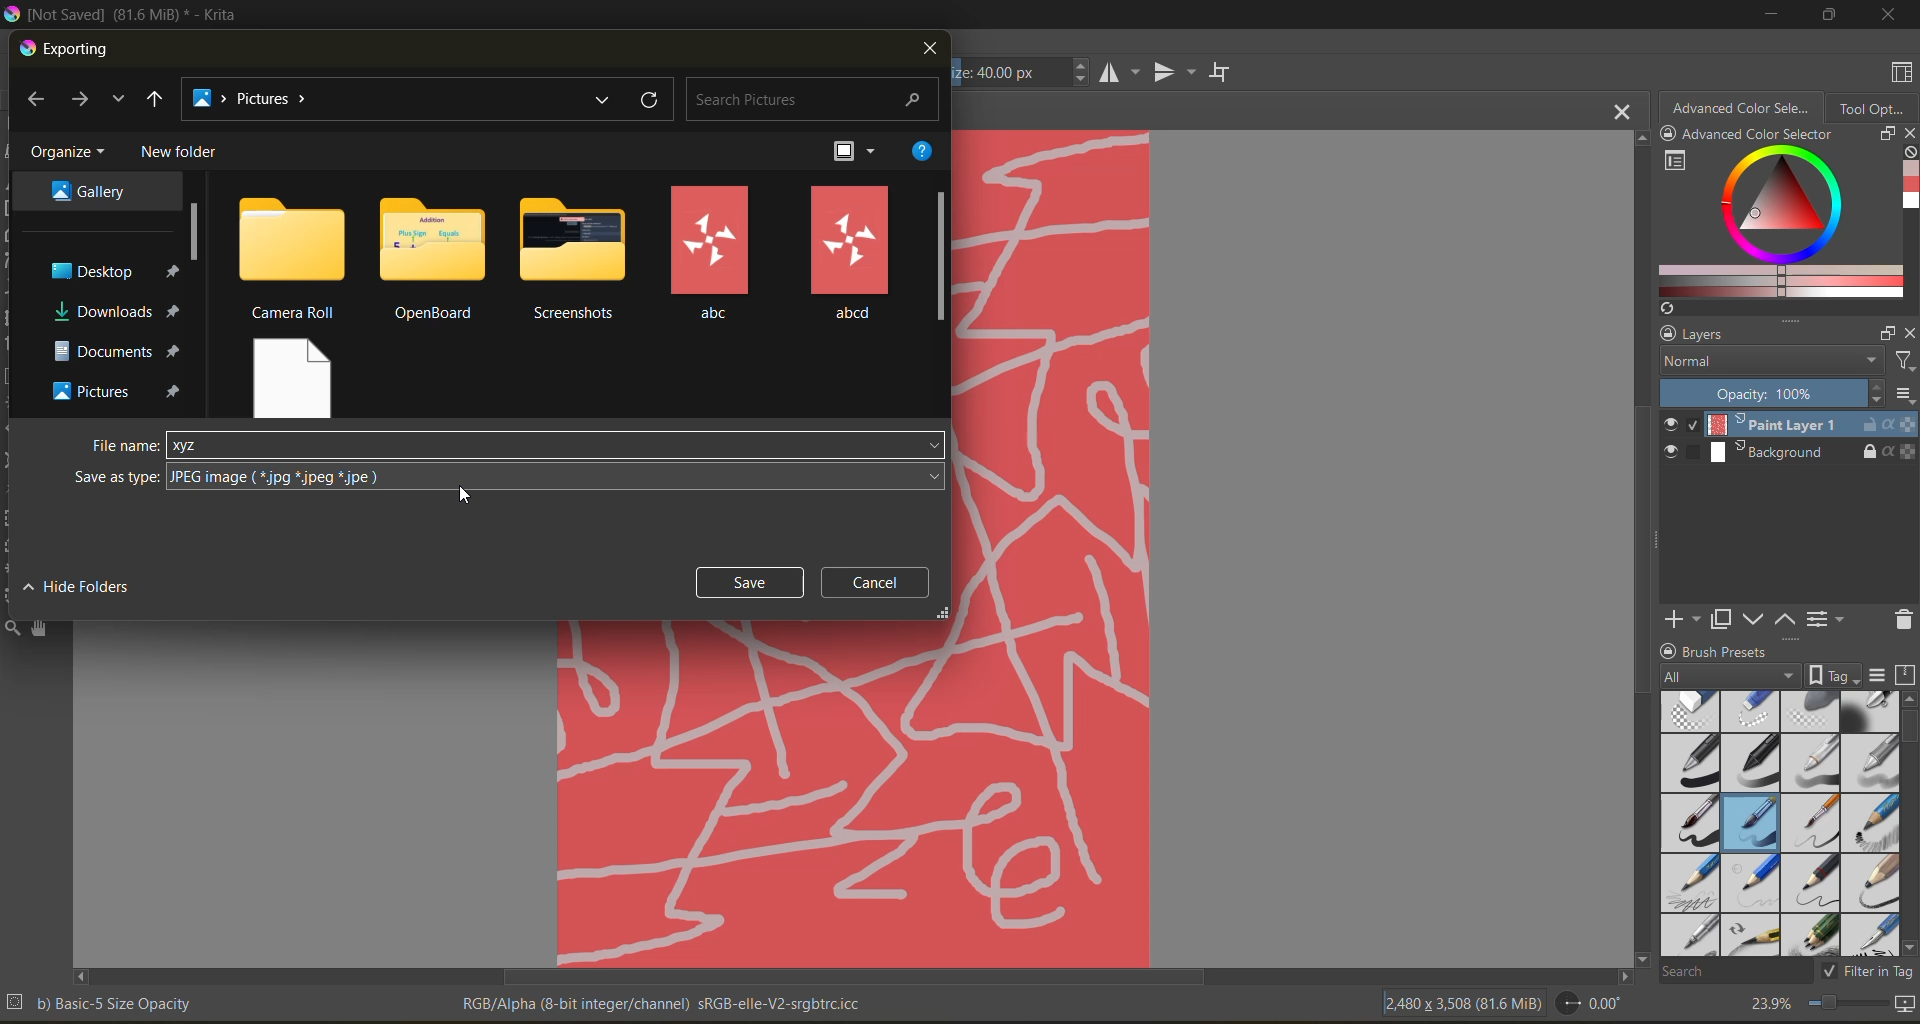  Describe the element at coordinates (1864, 970) in the screenshot. I see `filter tag` at that location.